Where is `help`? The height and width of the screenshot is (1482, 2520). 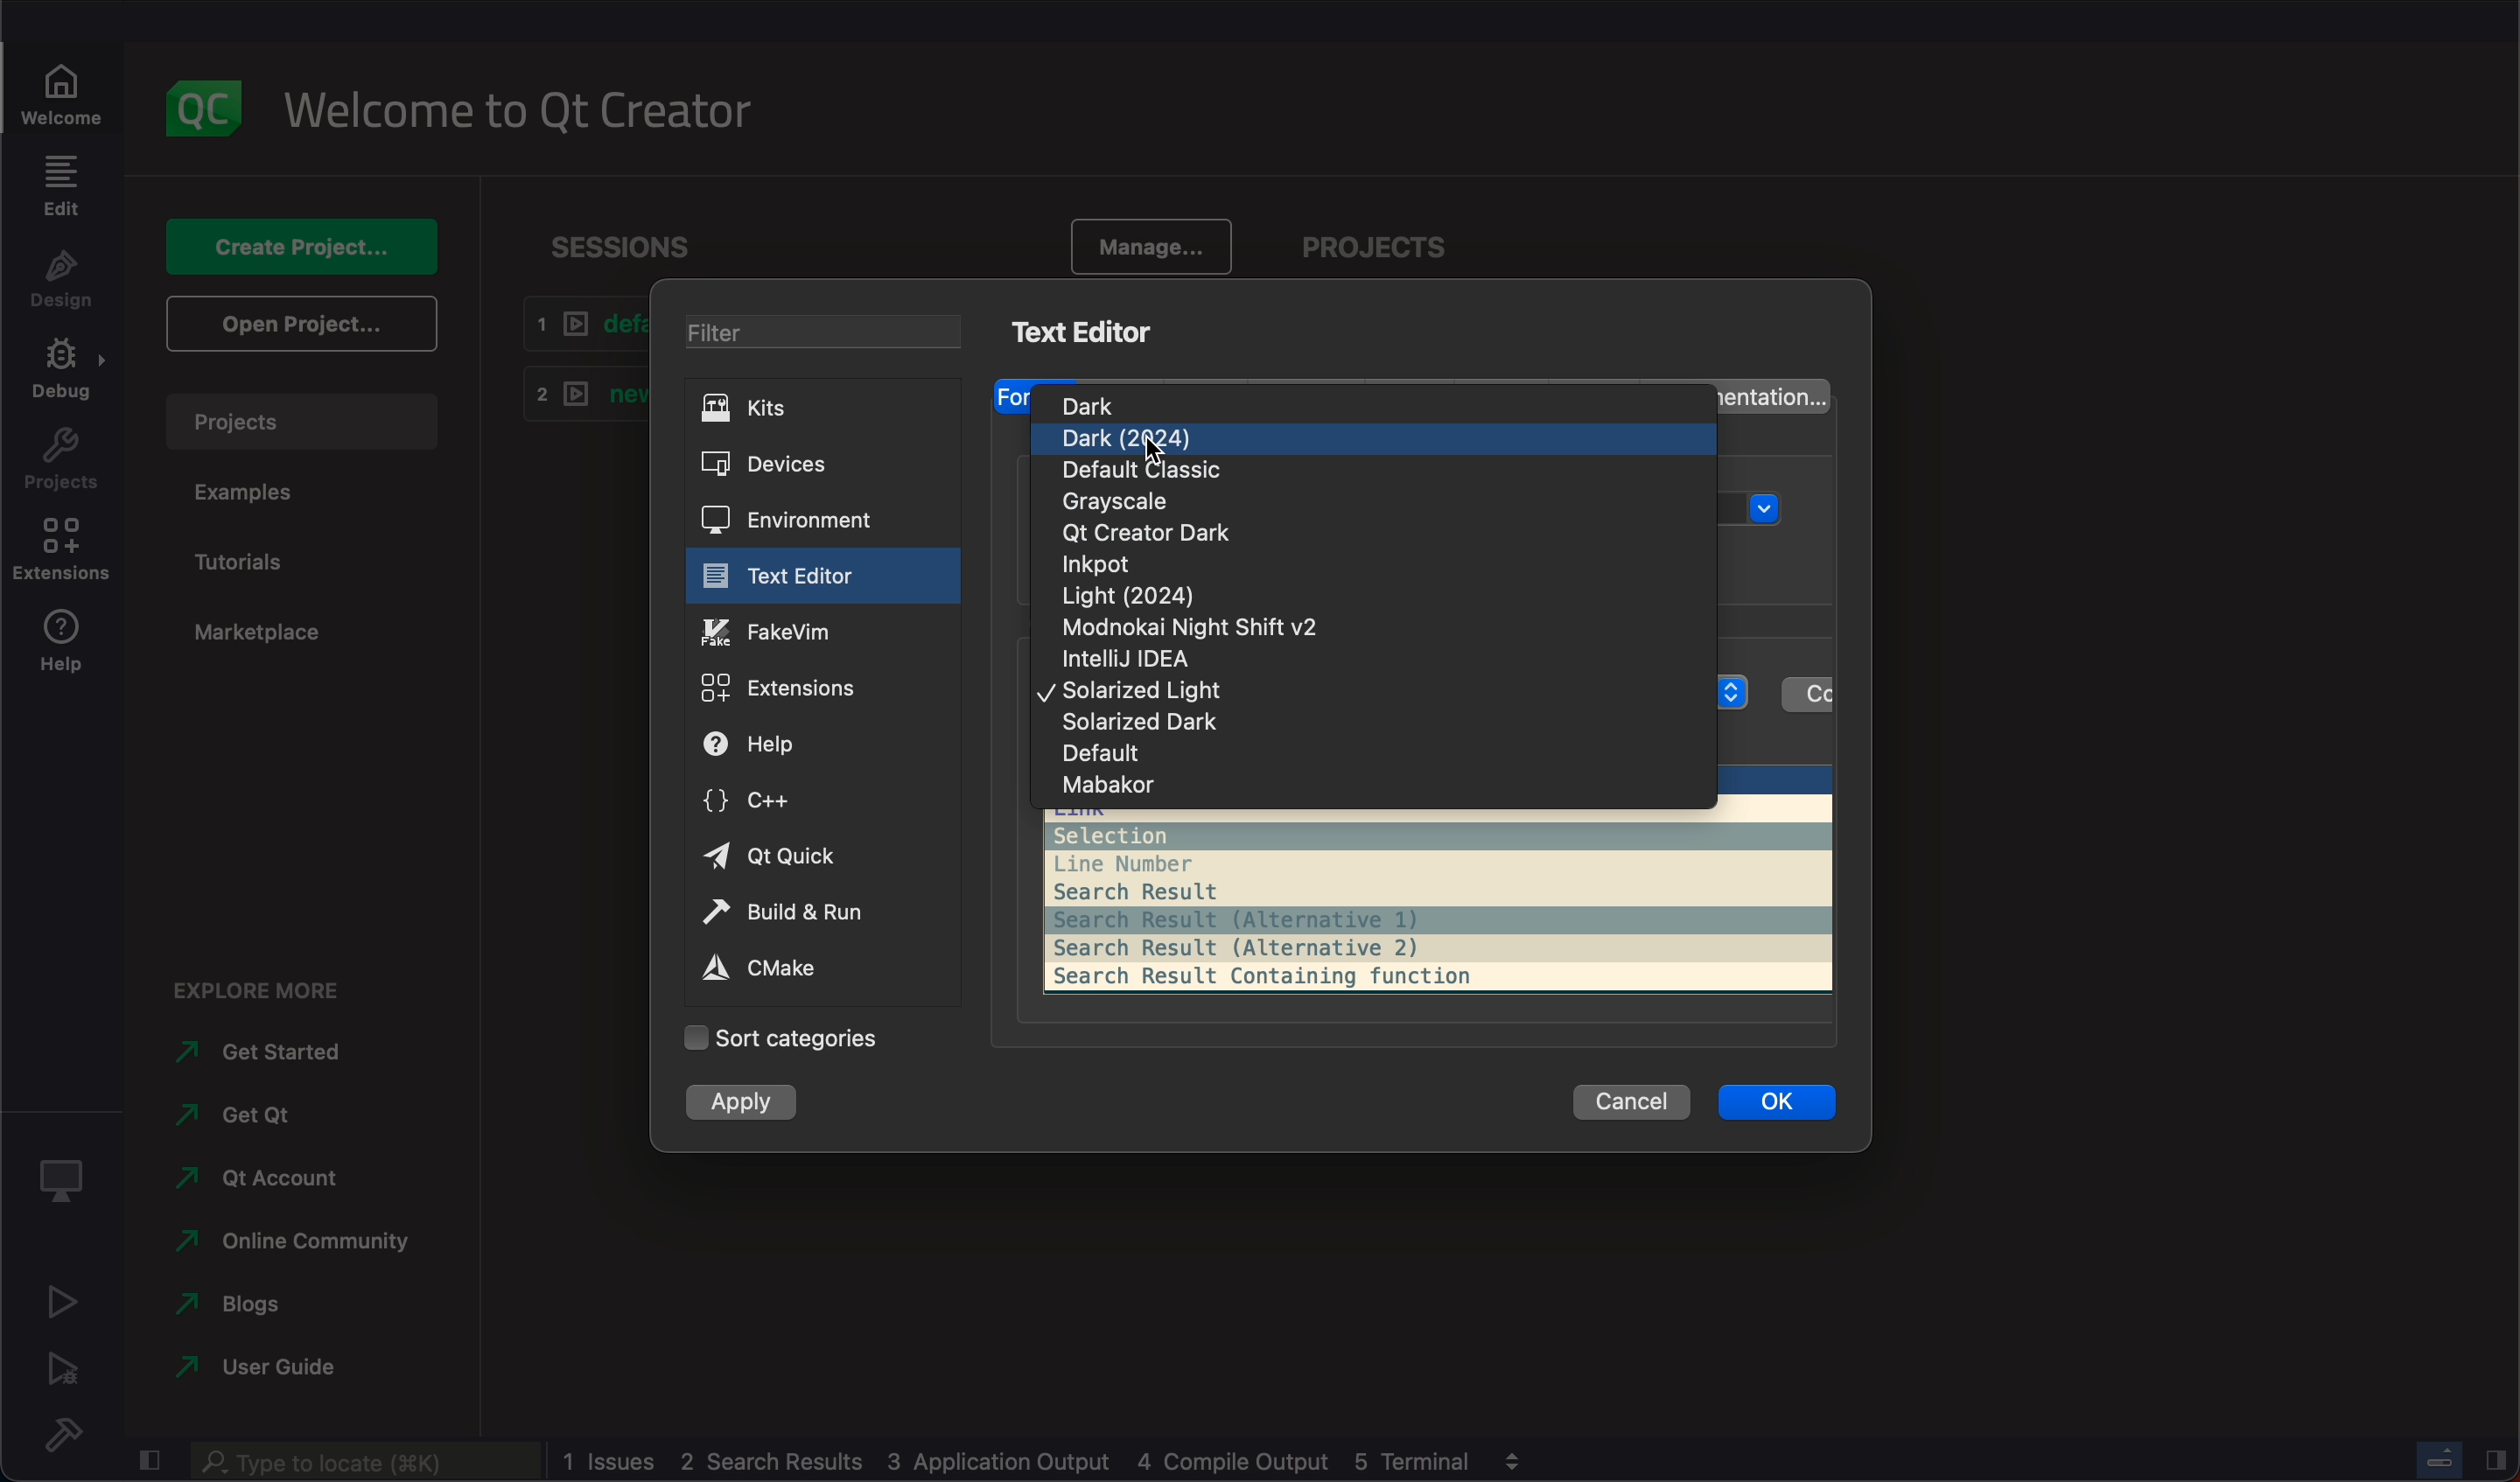
help is located at coordinates (68, 651).